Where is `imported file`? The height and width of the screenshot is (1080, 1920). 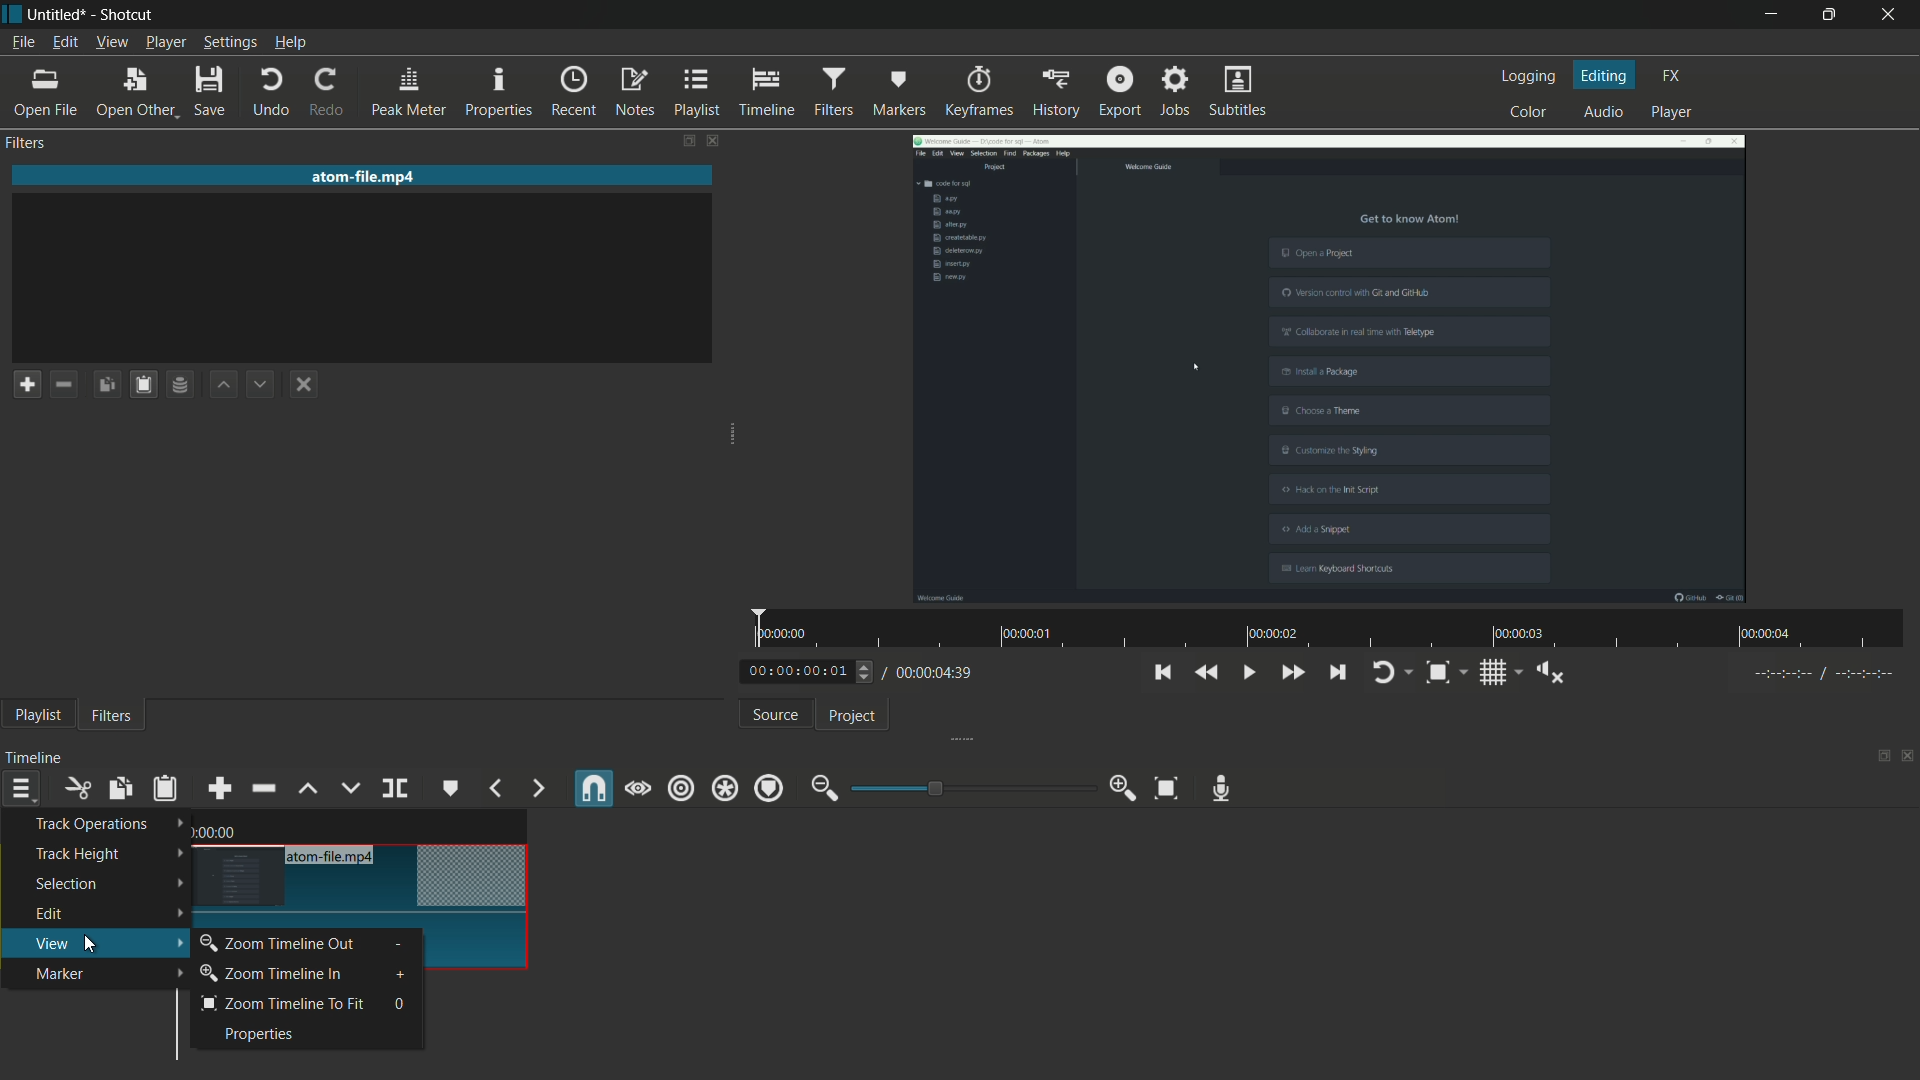
imported file is located at coordinates (1331, 368).